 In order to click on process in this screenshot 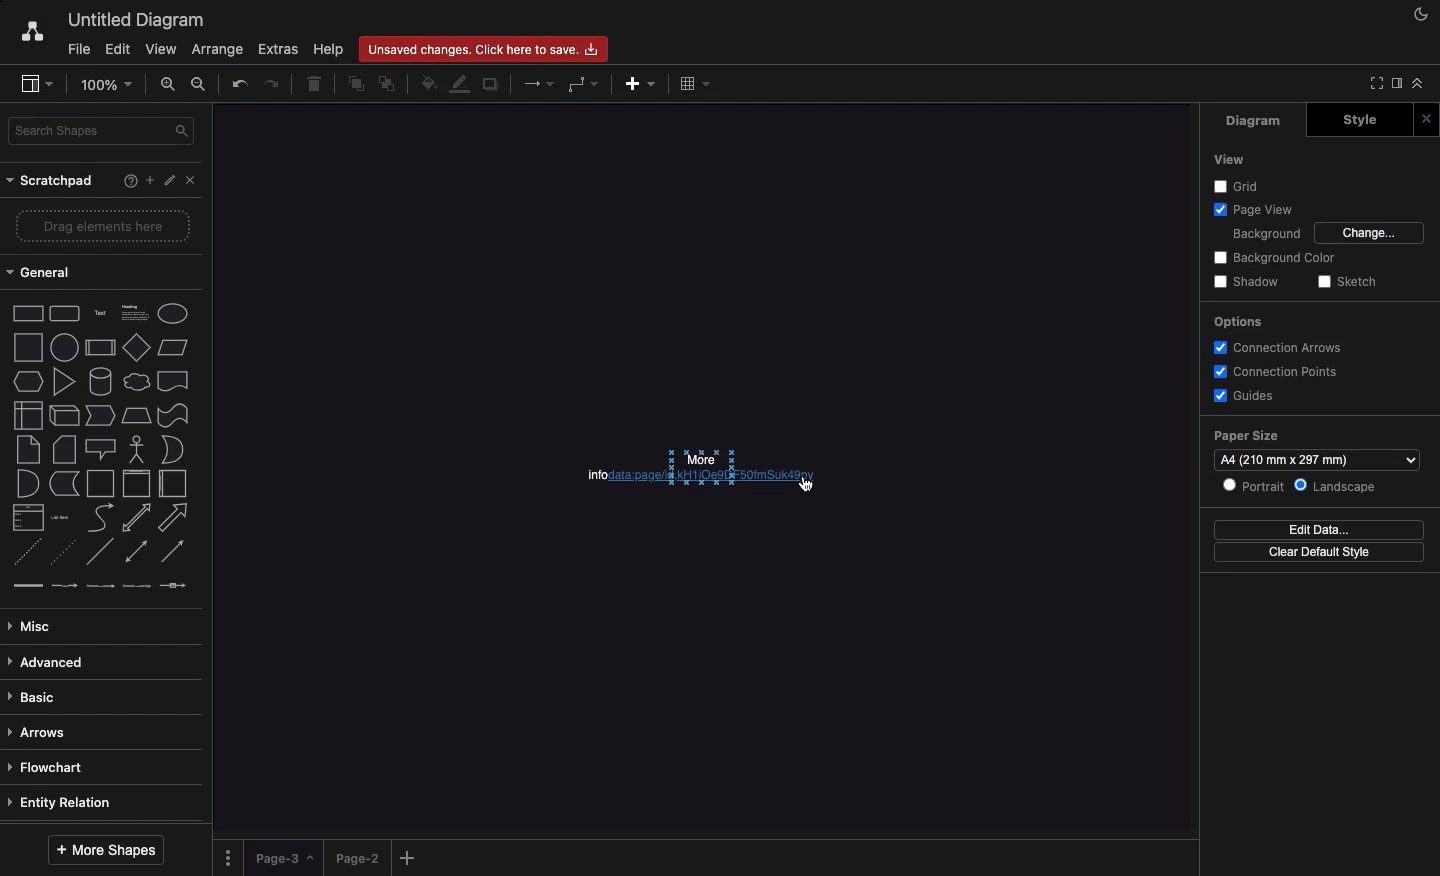, I will do `click(100, 348)`.